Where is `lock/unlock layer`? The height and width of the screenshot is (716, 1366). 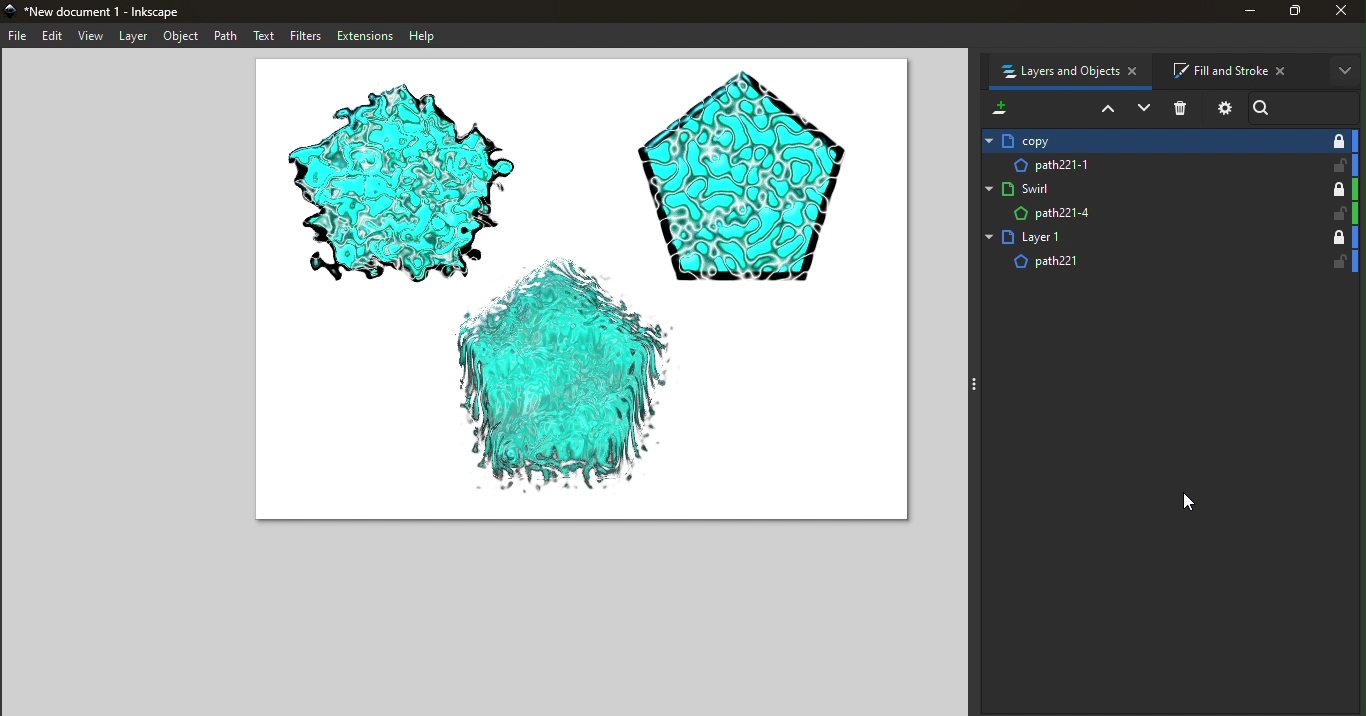
lock/unlock layer is located at coordinates (1337, 188).